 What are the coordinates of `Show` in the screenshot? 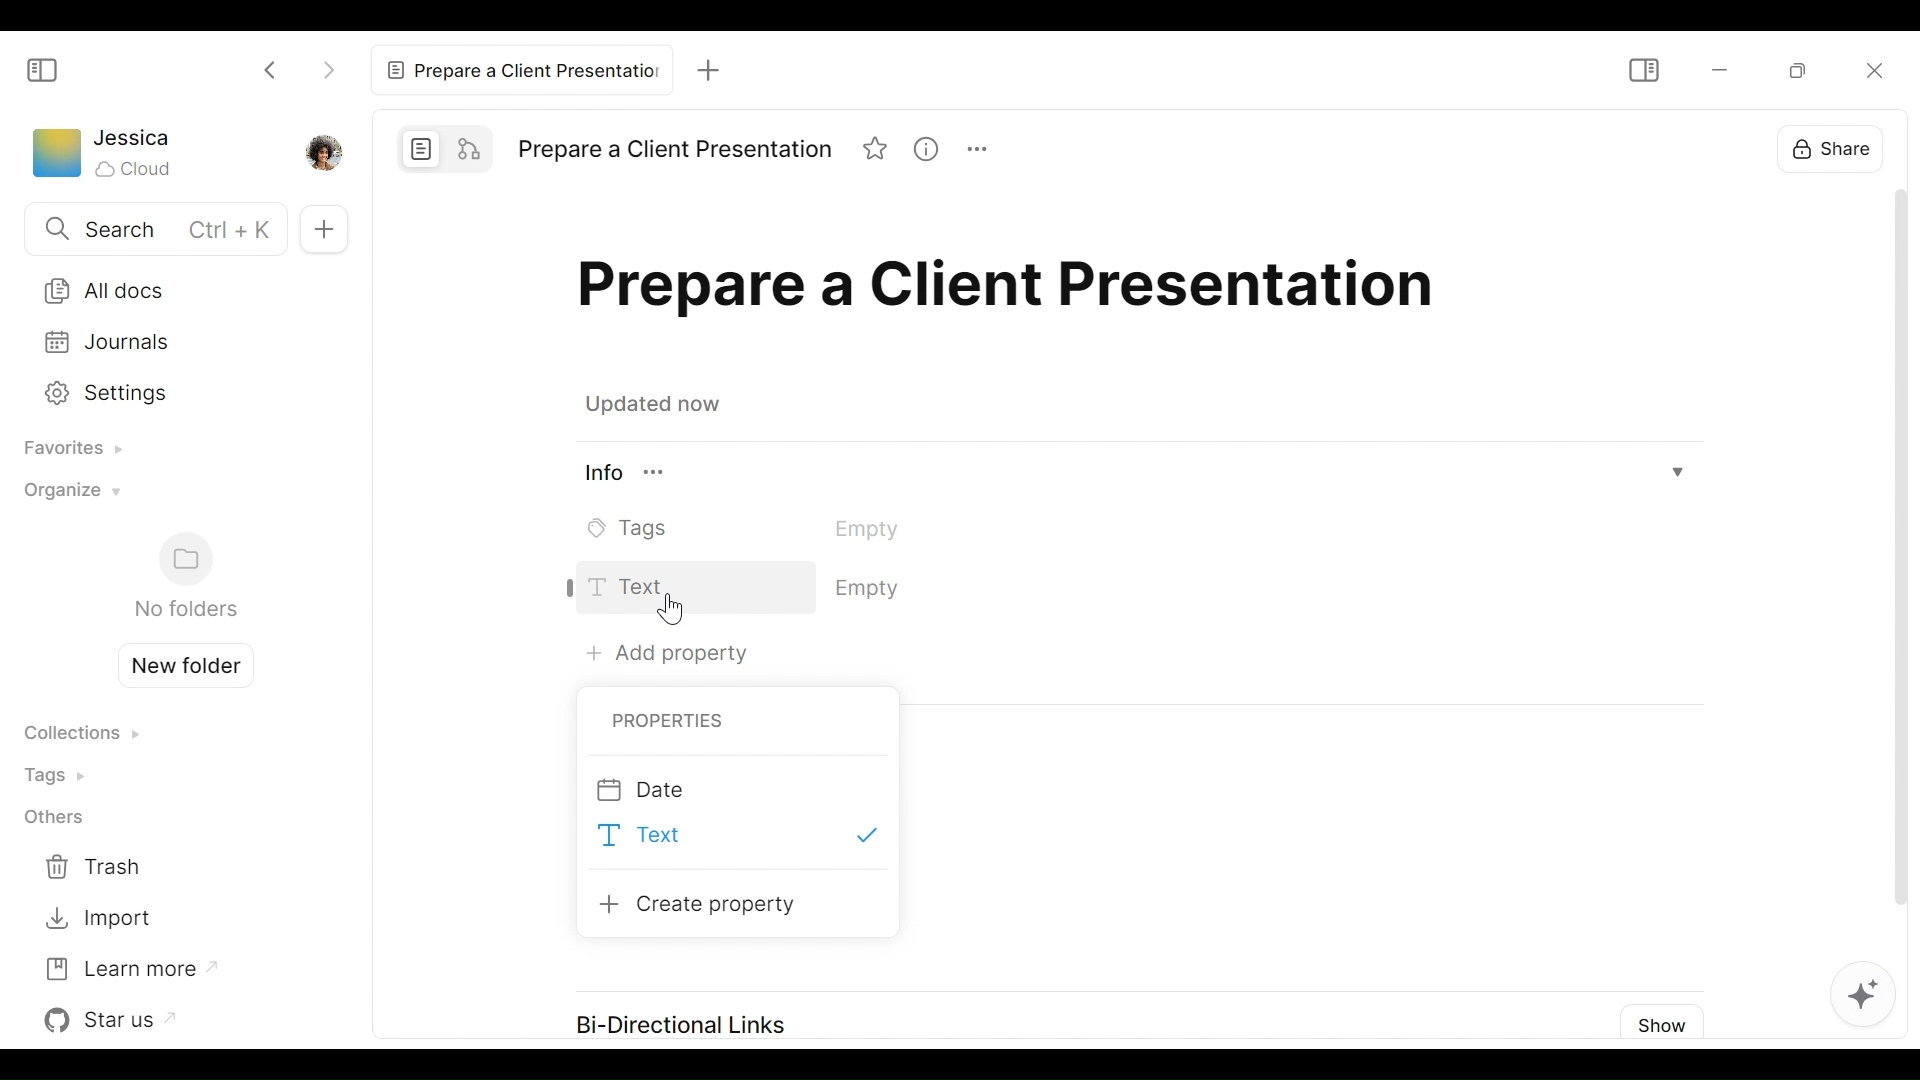 It's located at (1637, 1022).